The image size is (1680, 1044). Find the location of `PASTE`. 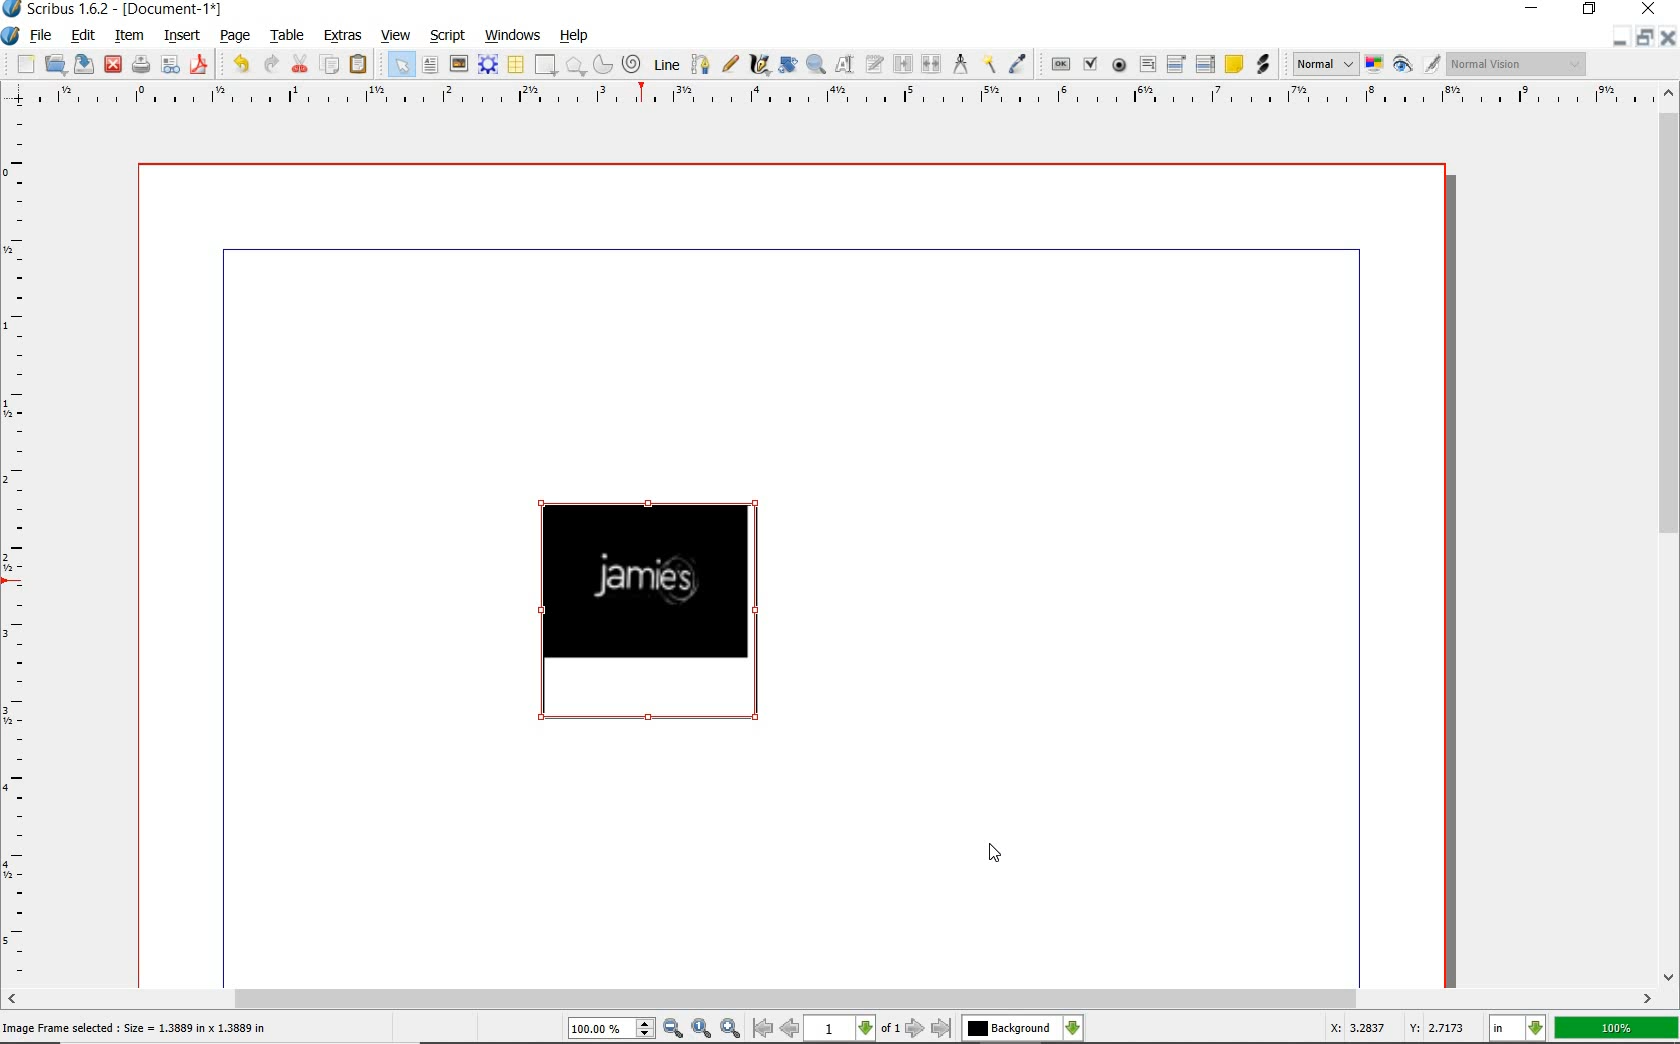

PASTE is located at coordinates (362, 64).